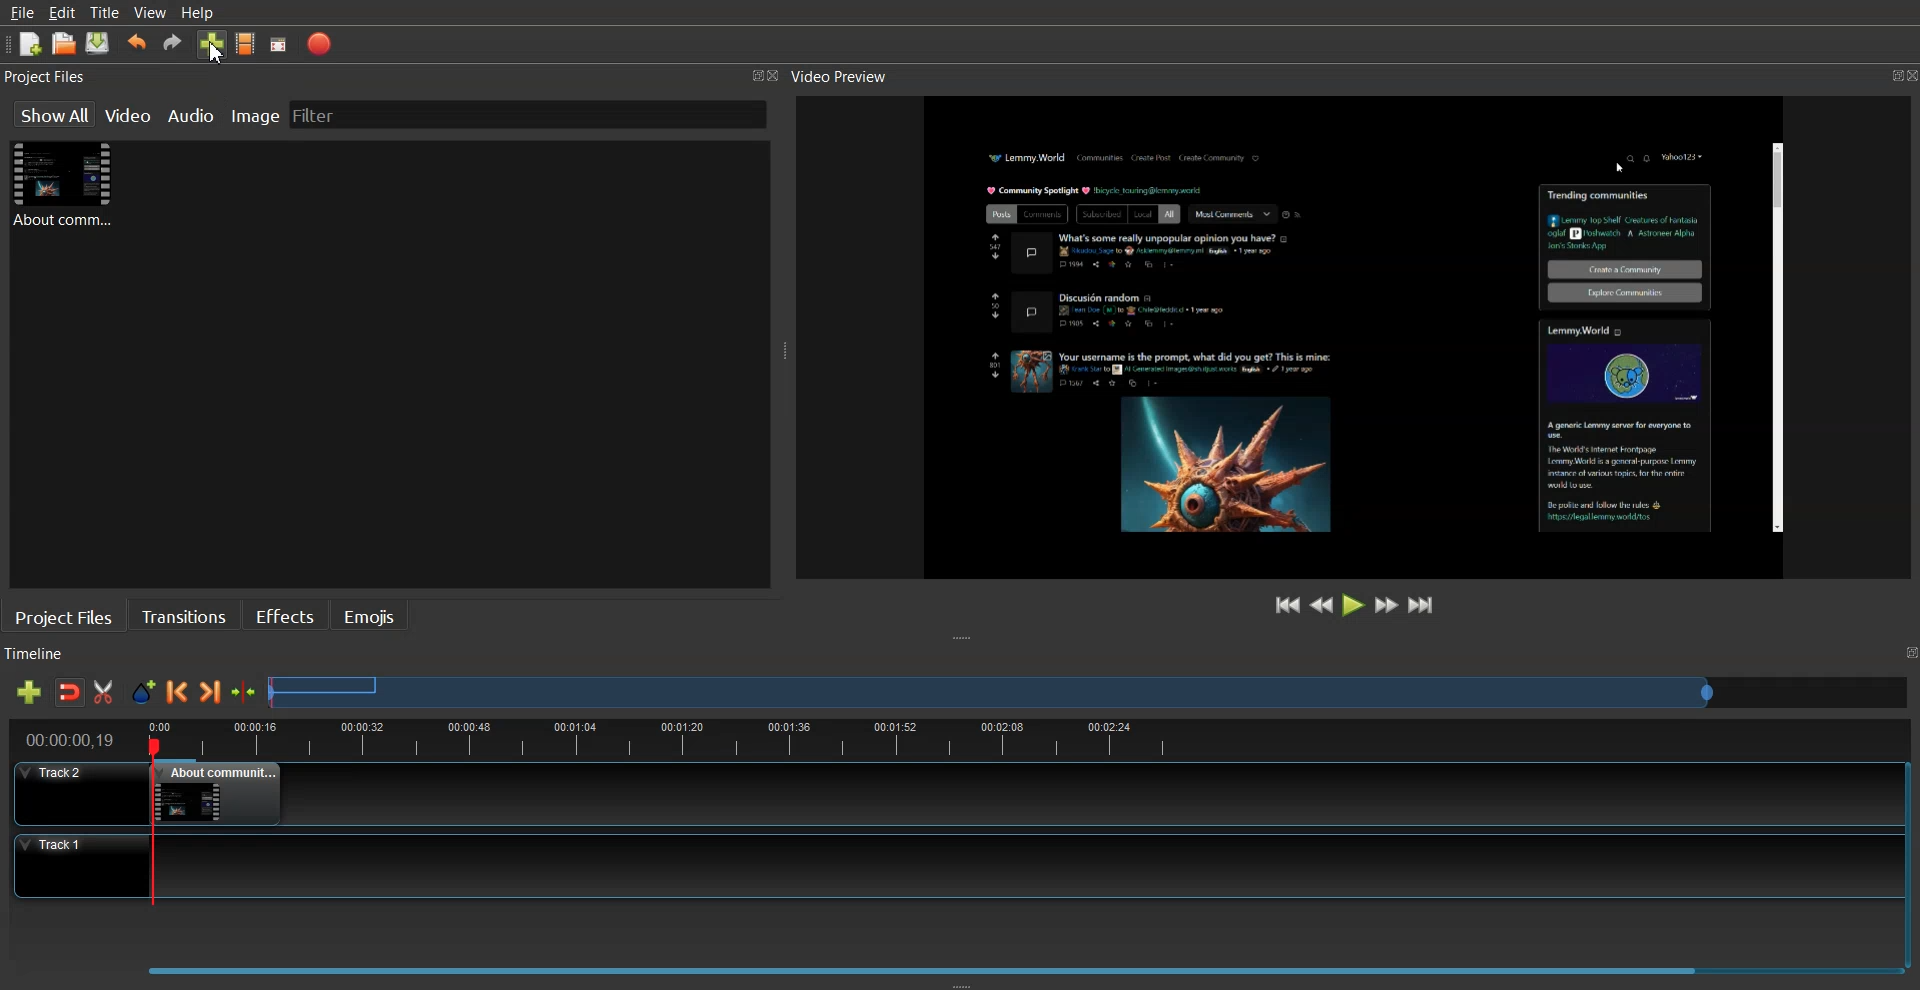 The width and height of the screenshot is (1920, 990). What do you see at coordinates (1289, 605) in the screenshot?
I see `Jump to Start` at bounding box center [1289, 605].